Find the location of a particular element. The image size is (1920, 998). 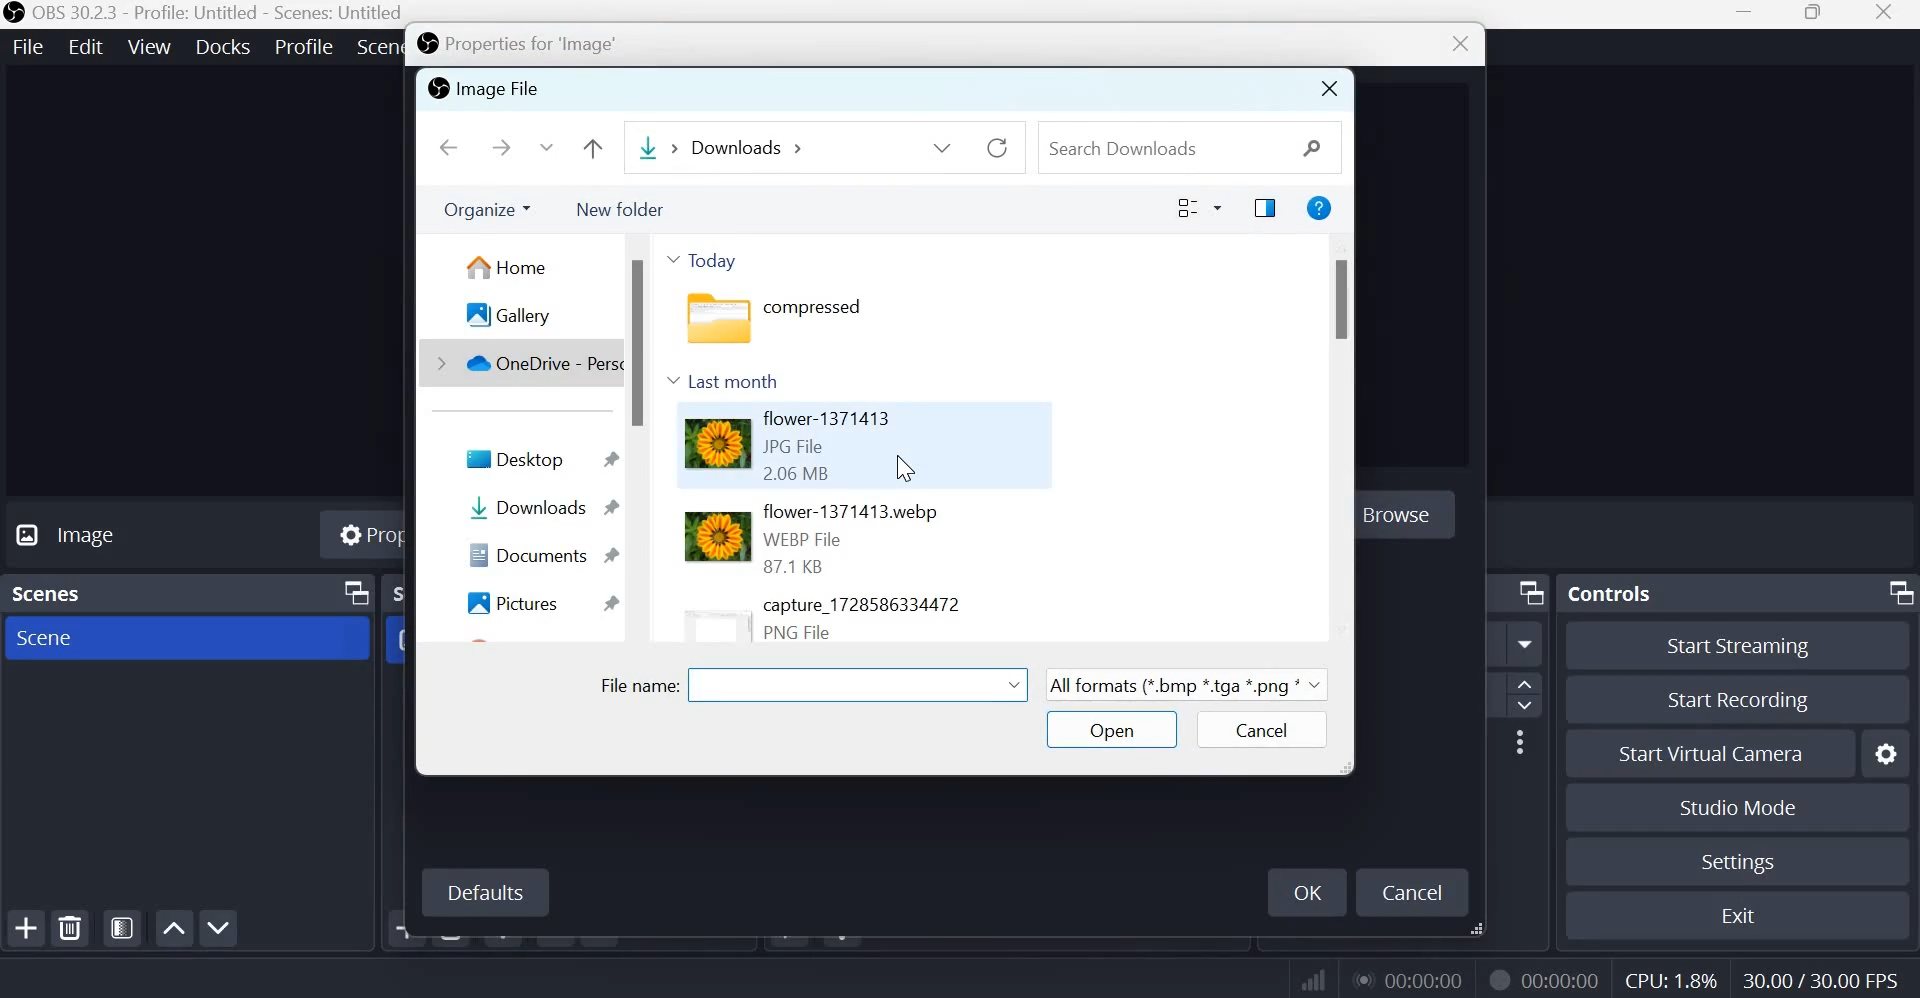

Close is located at coordinates (1454, 46).